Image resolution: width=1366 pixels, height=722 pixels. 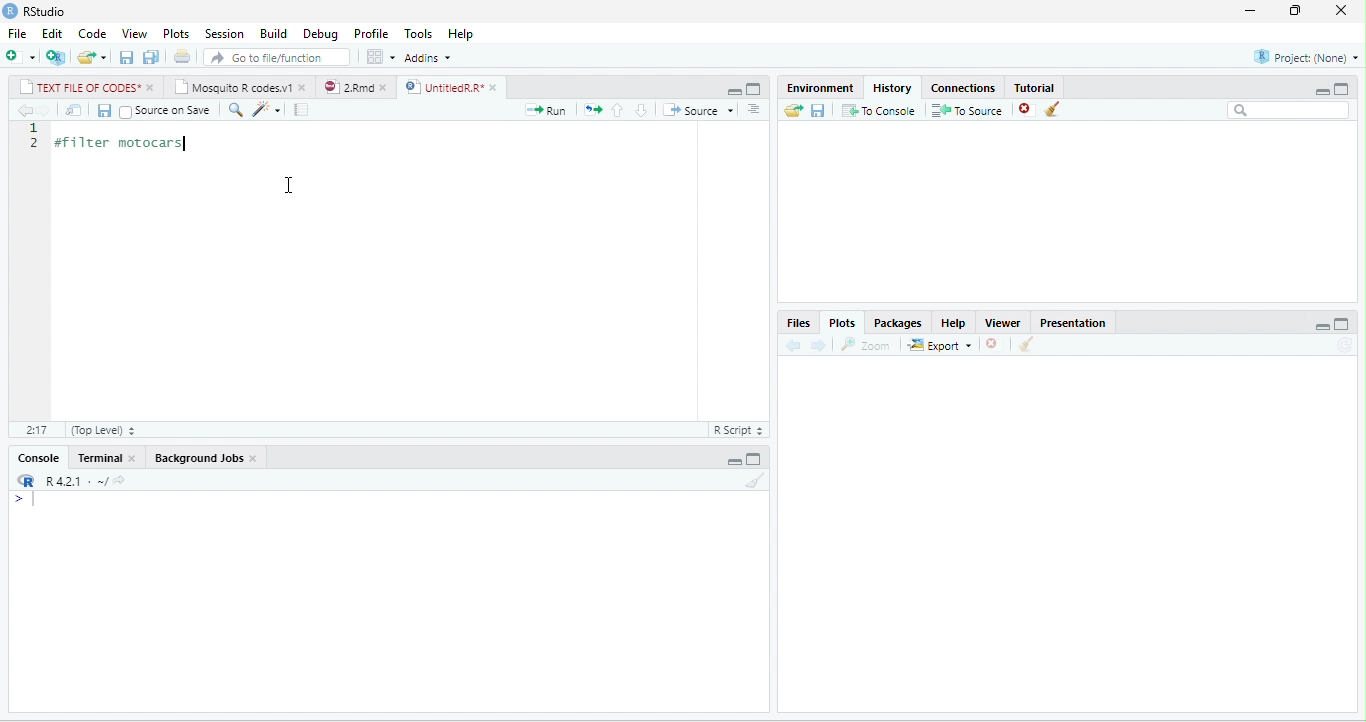 What do you see at coordinates (1002, 323) in the screenshot?
I see `Viewer` at bounding box center [1002, 323].